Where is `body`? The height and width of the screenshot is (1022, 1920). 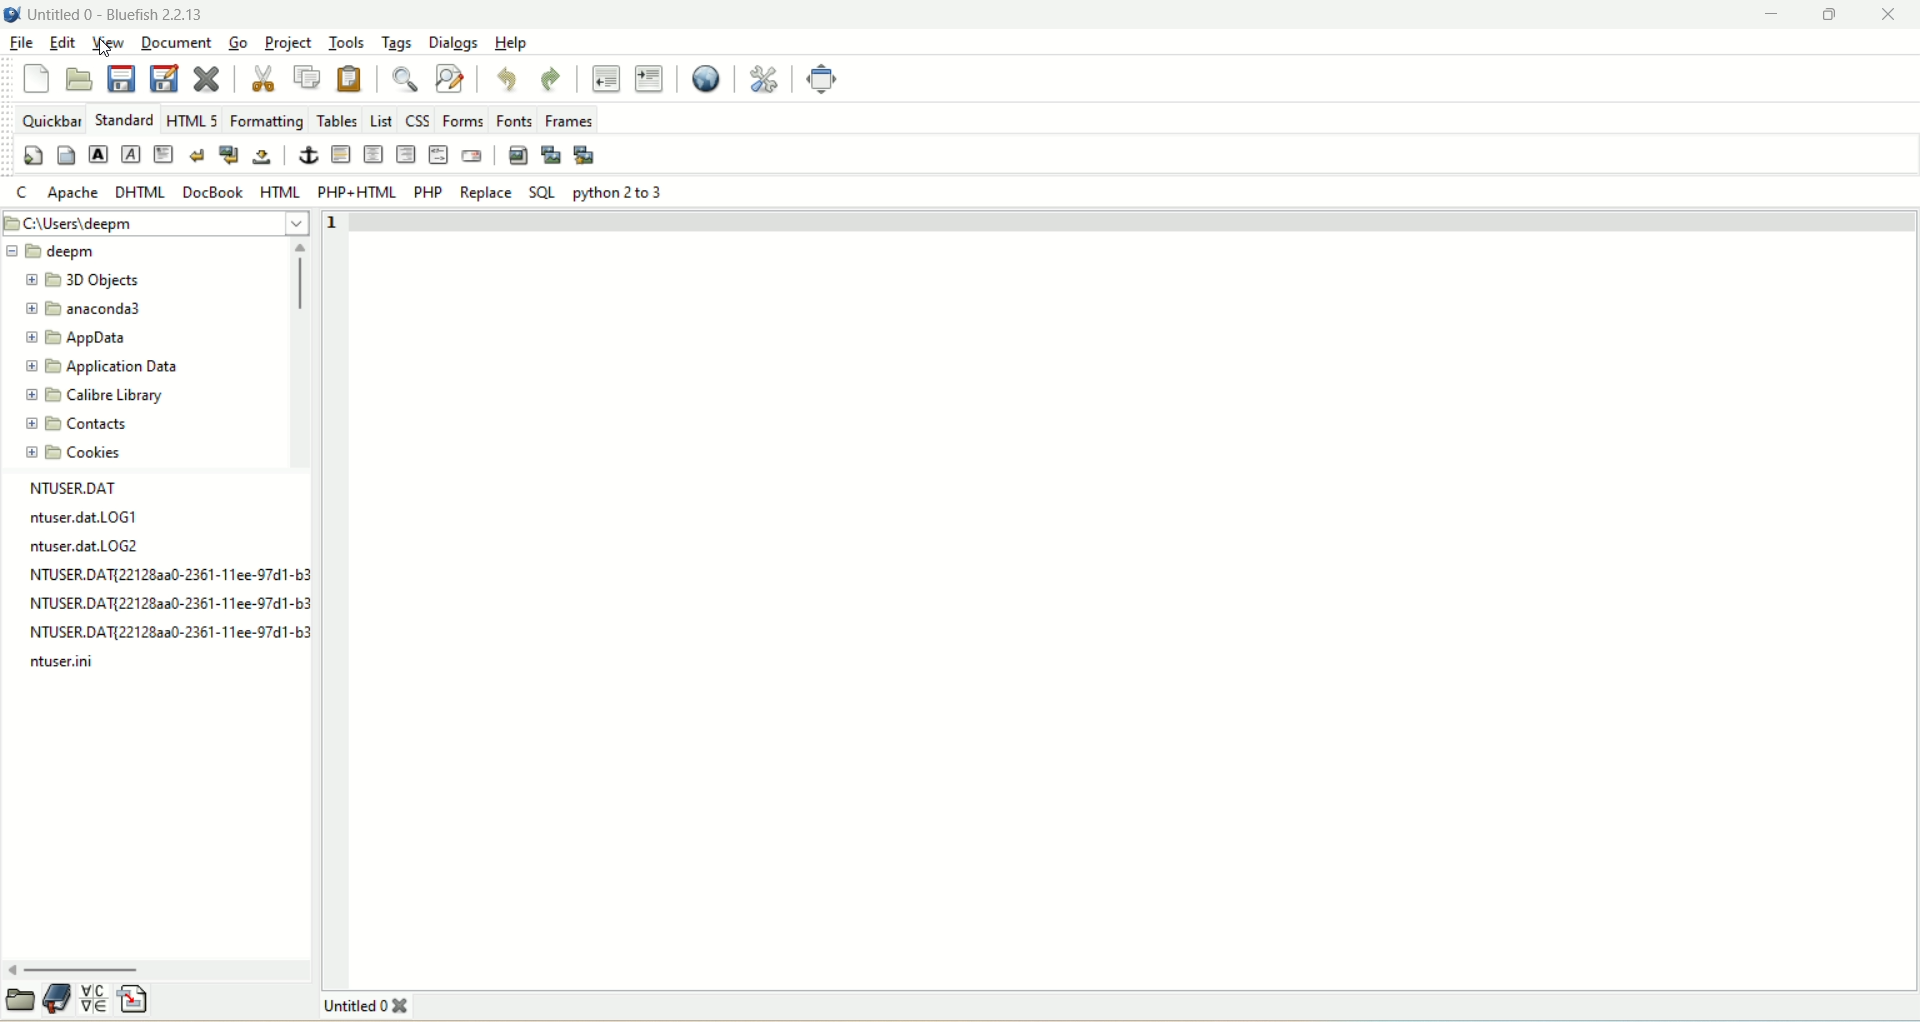 body is located at coordinates (66, 155).